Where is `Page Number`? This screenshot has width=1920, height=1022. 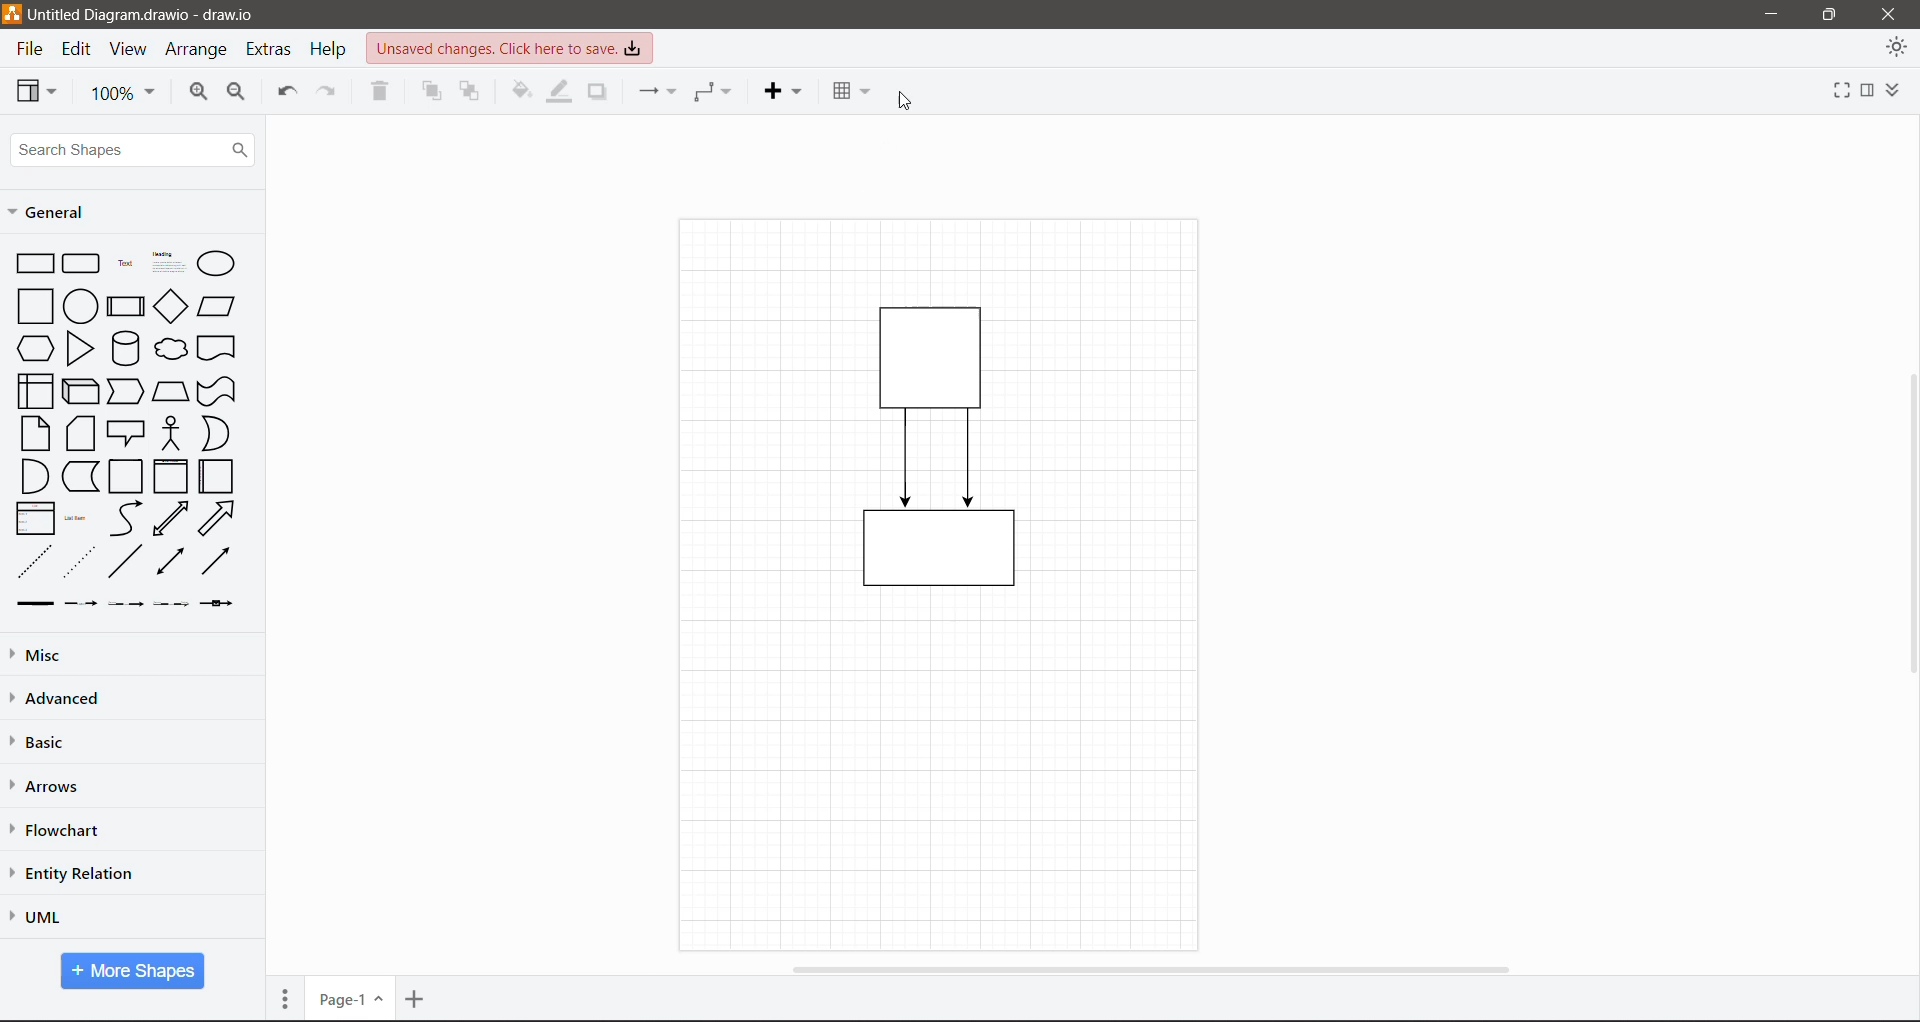 Page Number is located at coordinates (349, 999).